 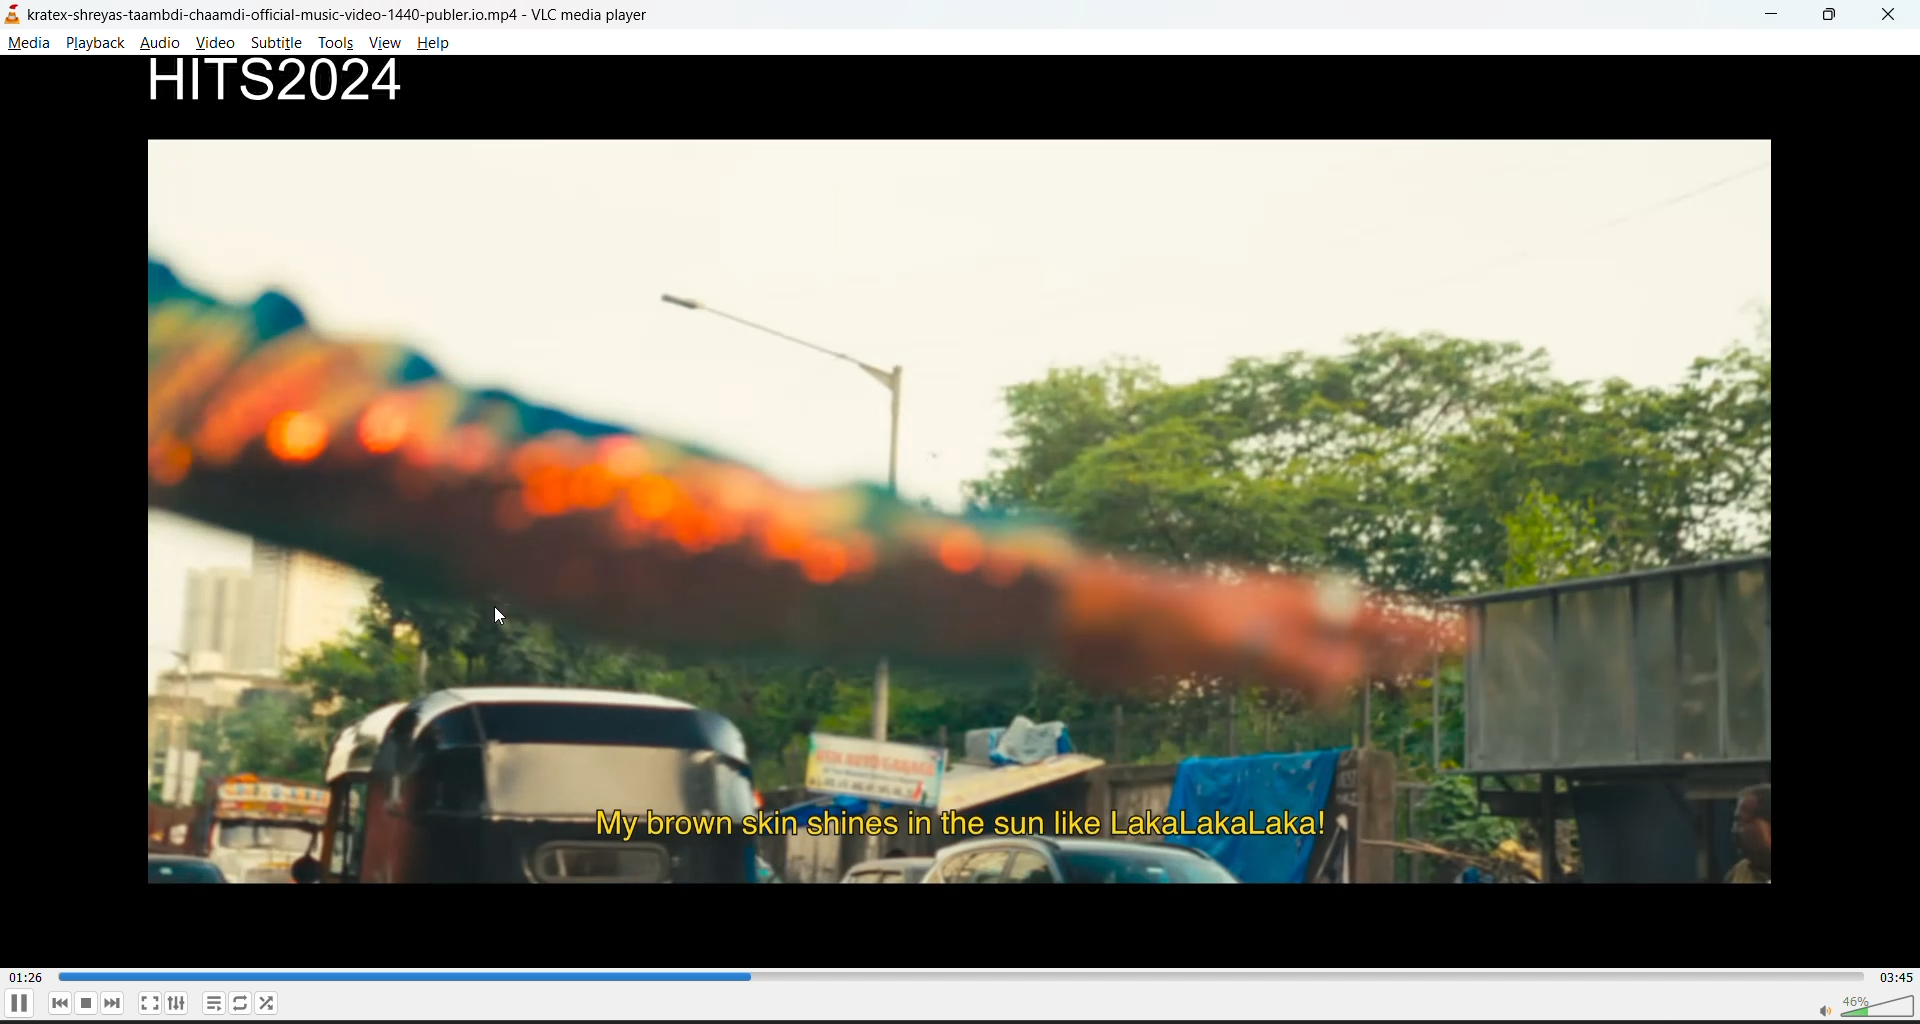 What do you see at coordinates (95, 43) in the screenshot?
I see `playback` at bounding box center [95, 43].